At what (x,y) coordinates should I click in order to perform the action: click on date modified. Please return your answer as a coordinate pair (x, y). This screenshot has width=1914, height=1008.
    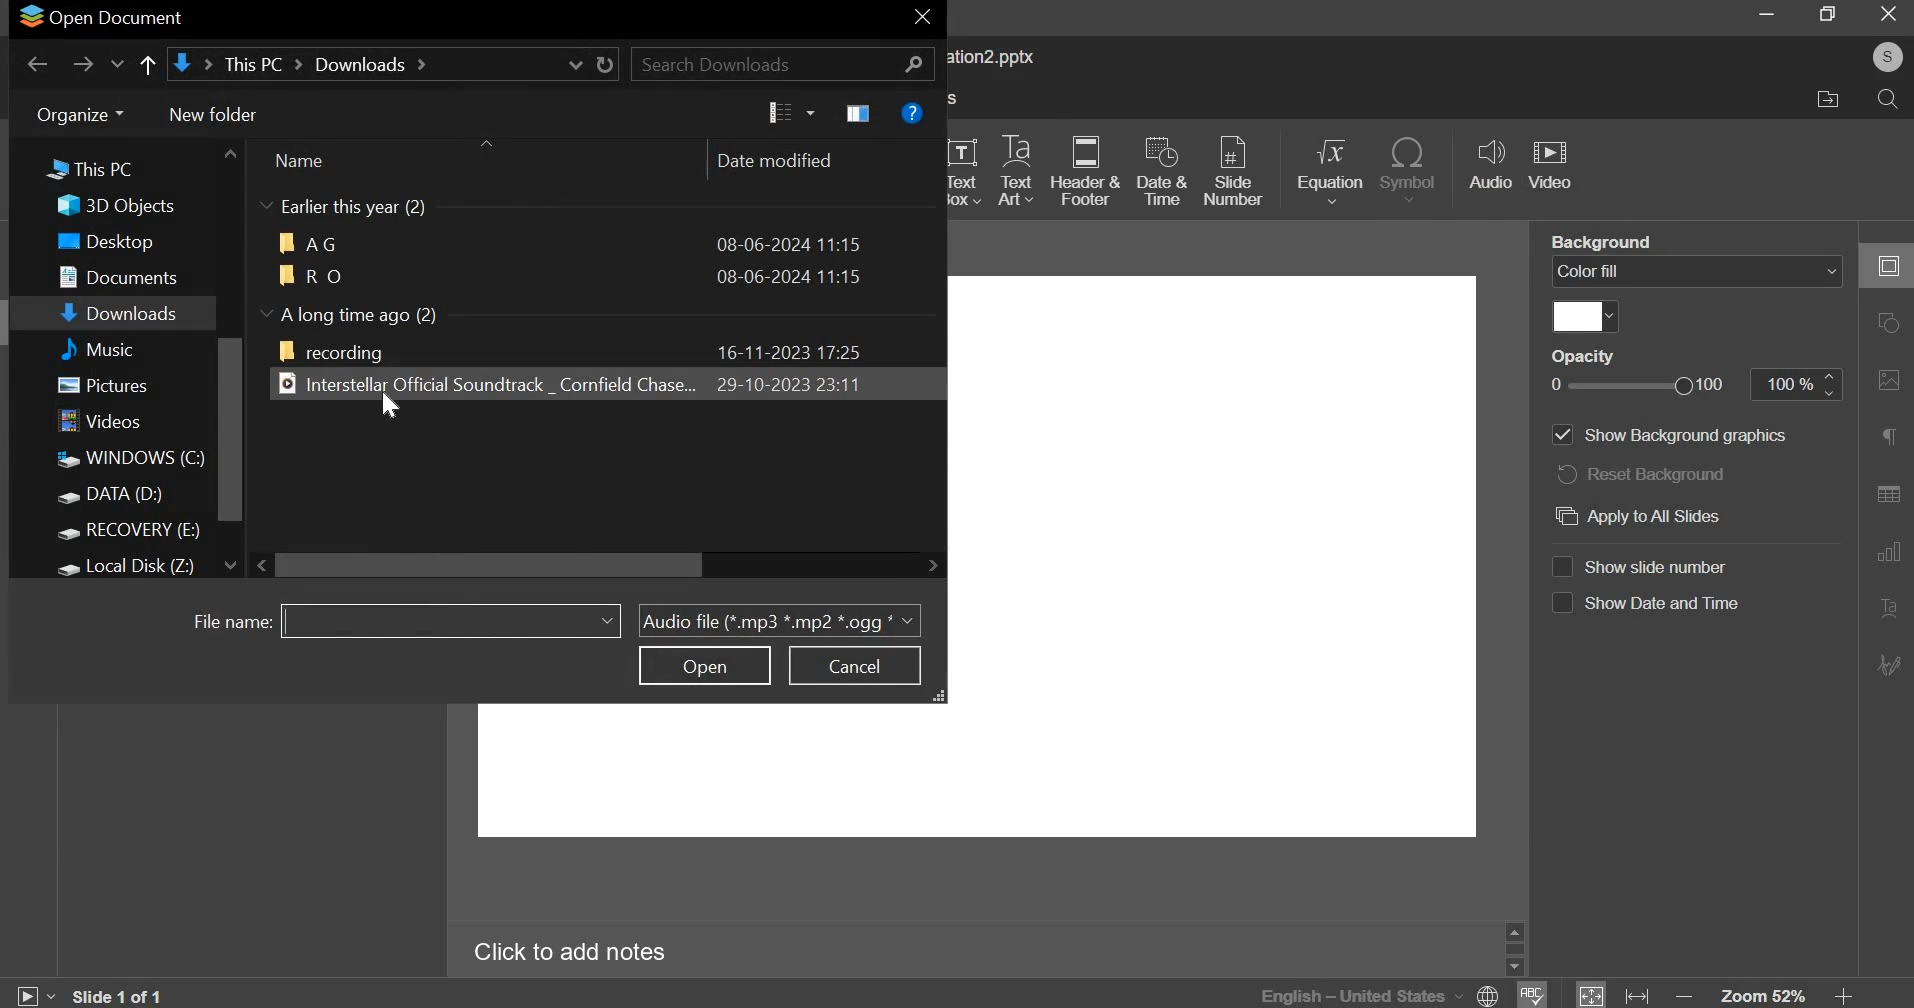
    Looking at the image, I should click on (784, 161).